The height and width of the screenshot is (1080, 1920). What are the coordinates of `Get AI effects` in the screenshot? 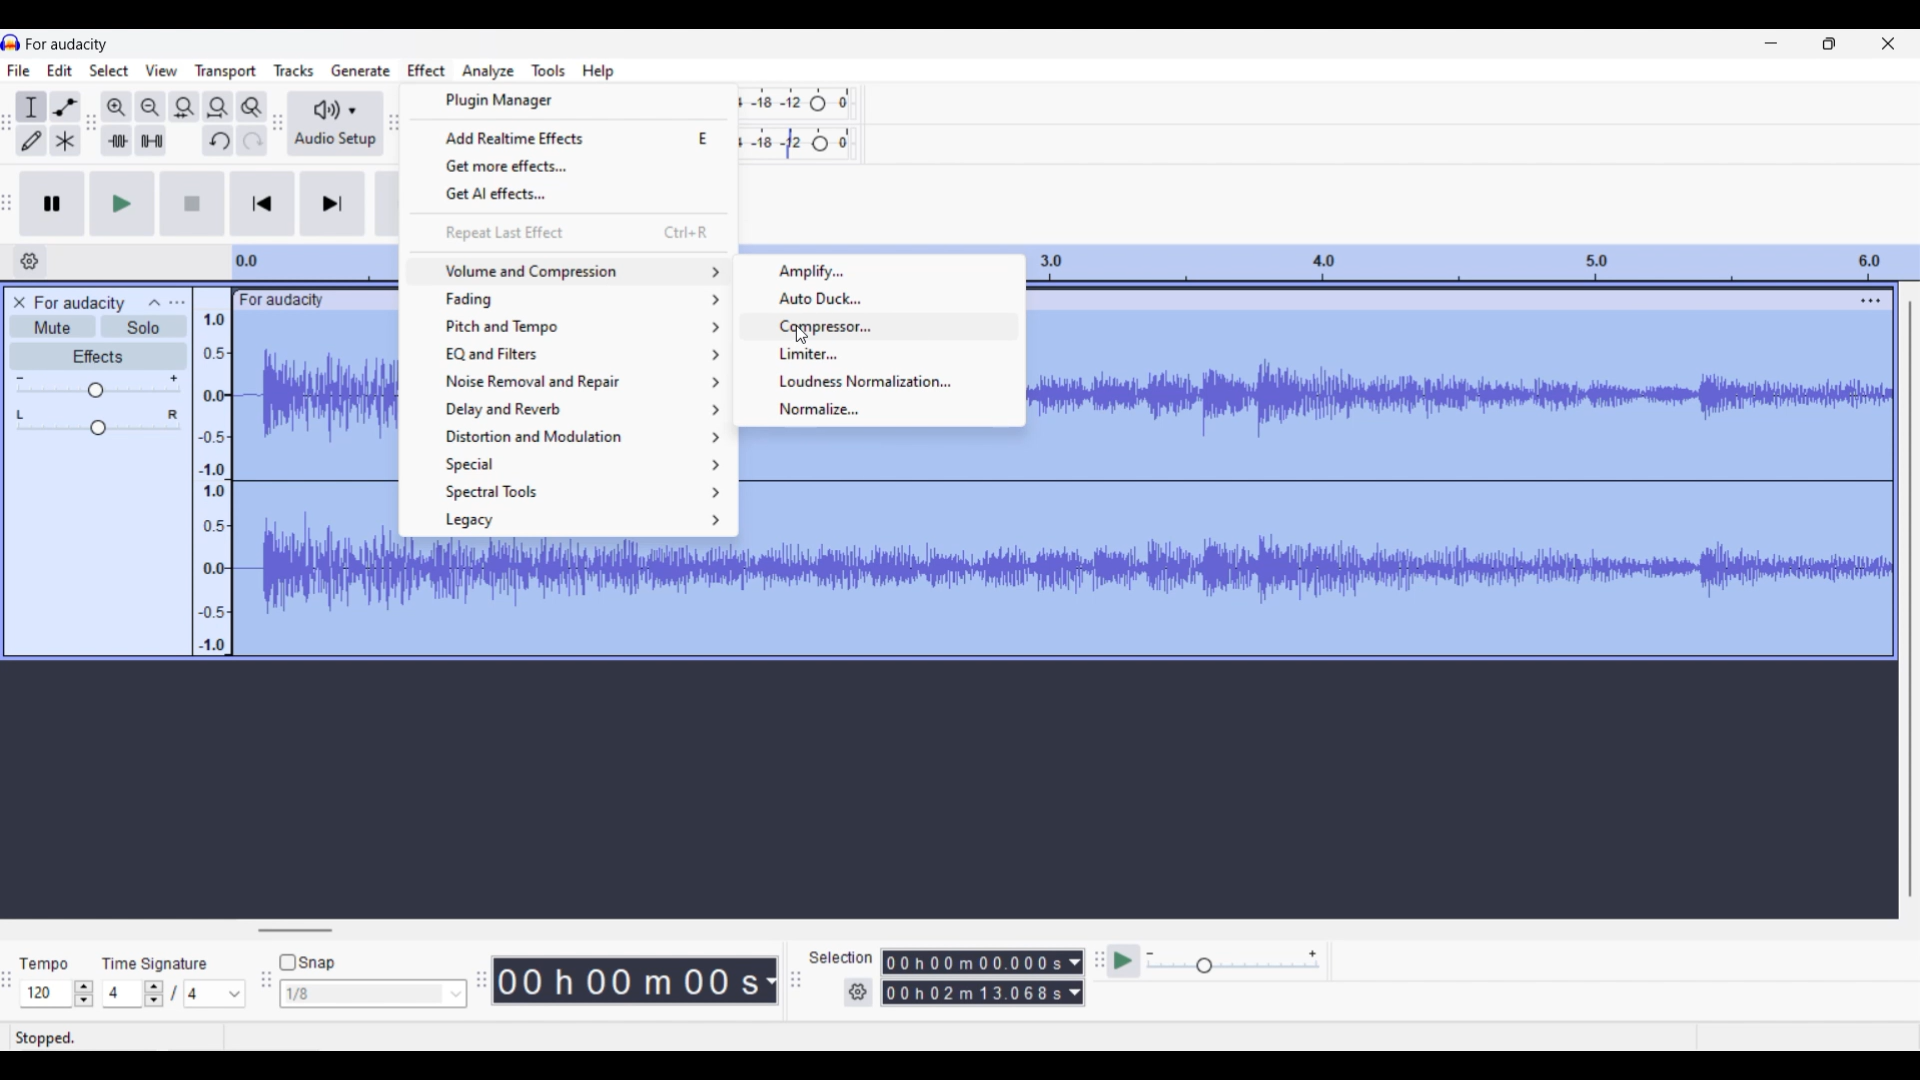 It's located at (570, 195).